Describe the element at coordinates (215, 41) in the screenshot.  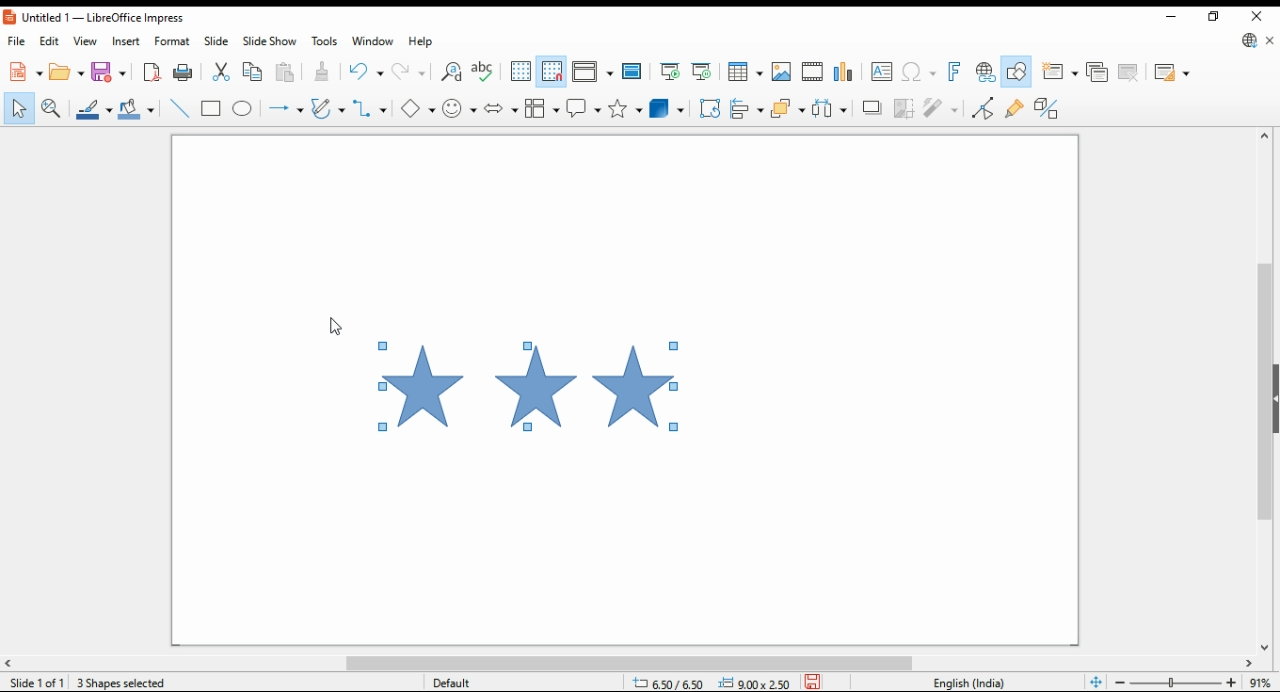
I see `slide` at that location.